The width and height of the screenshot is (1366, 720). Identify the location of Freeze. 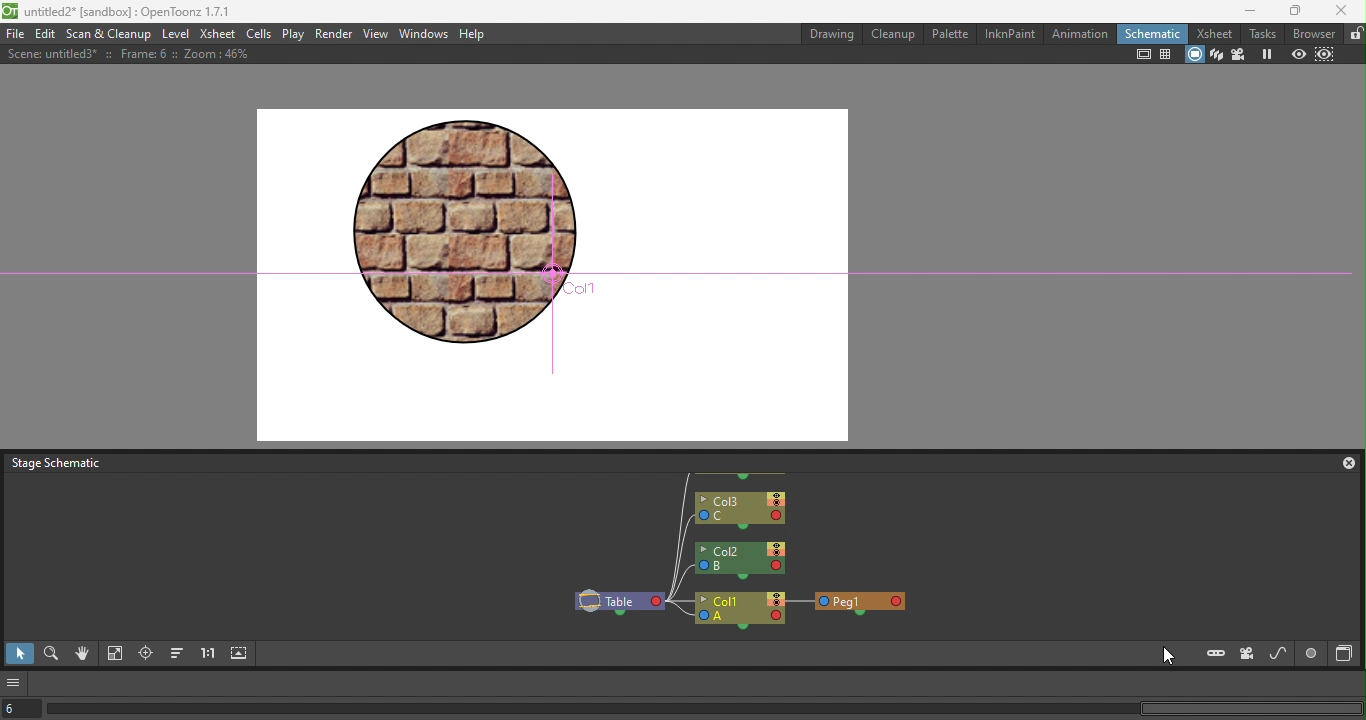
(1270, 54).